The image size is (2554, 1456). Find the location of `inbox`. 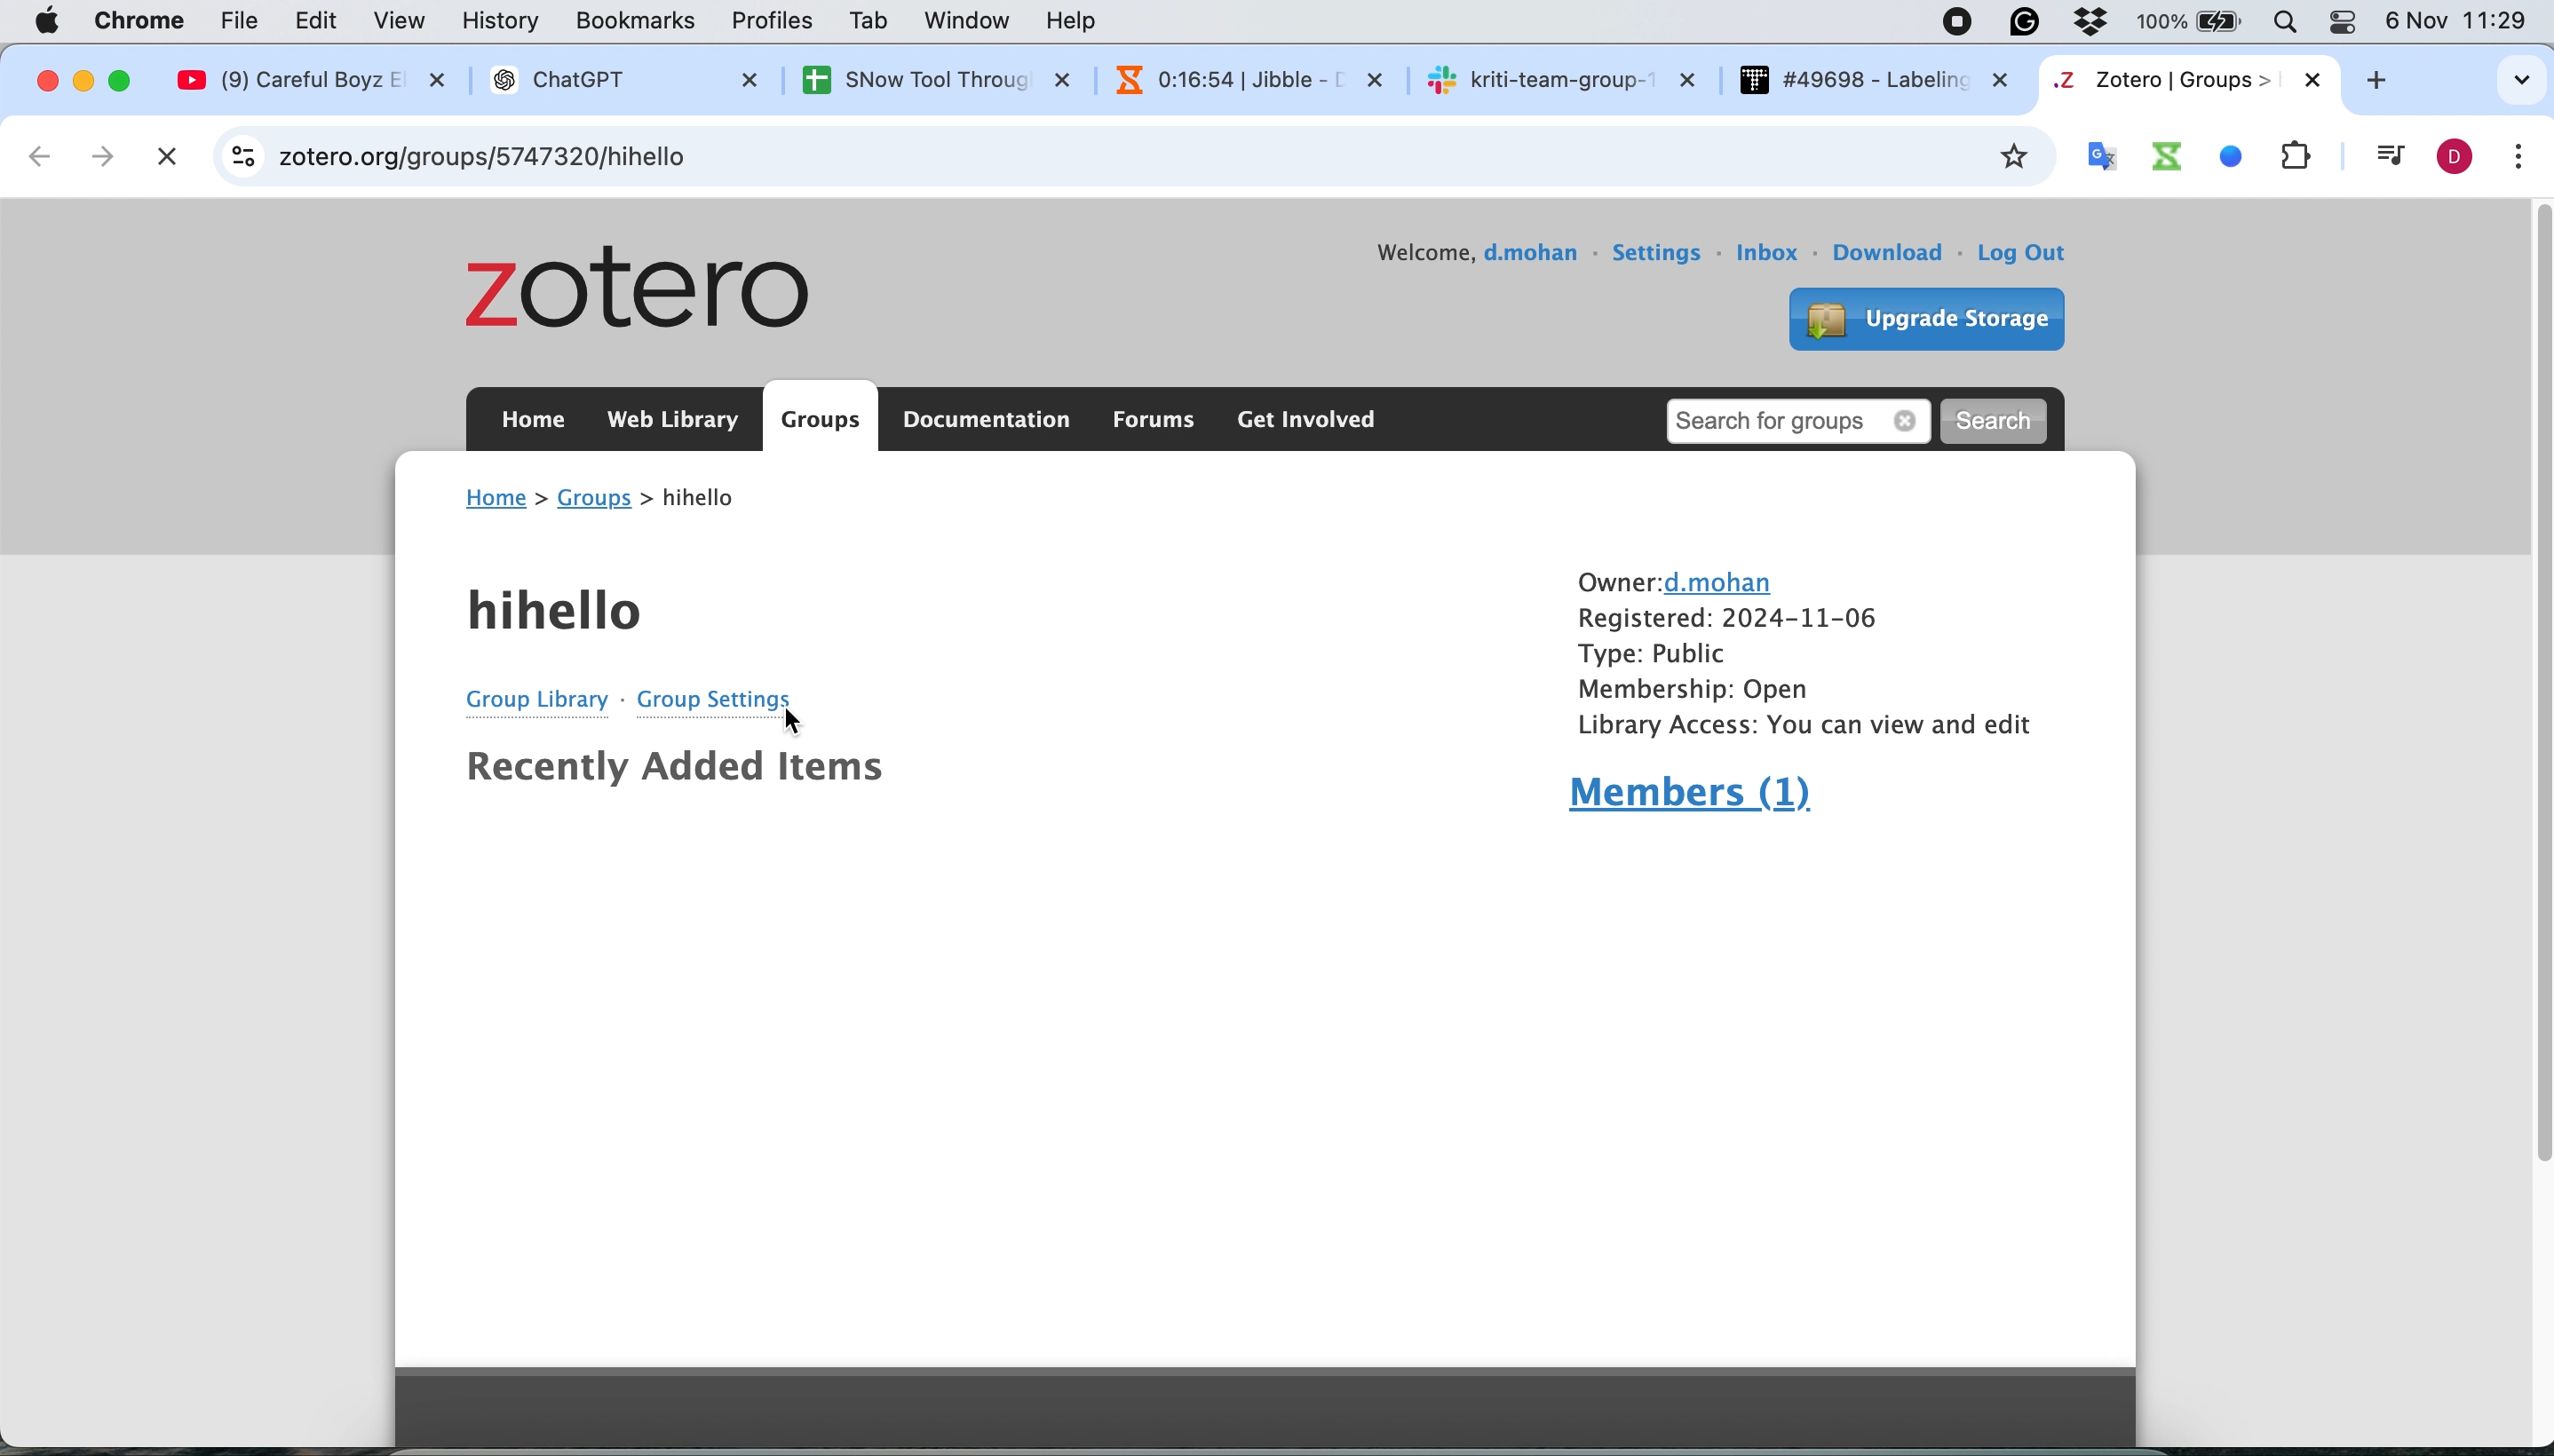

inbox is located at coordinates (1771, 253).